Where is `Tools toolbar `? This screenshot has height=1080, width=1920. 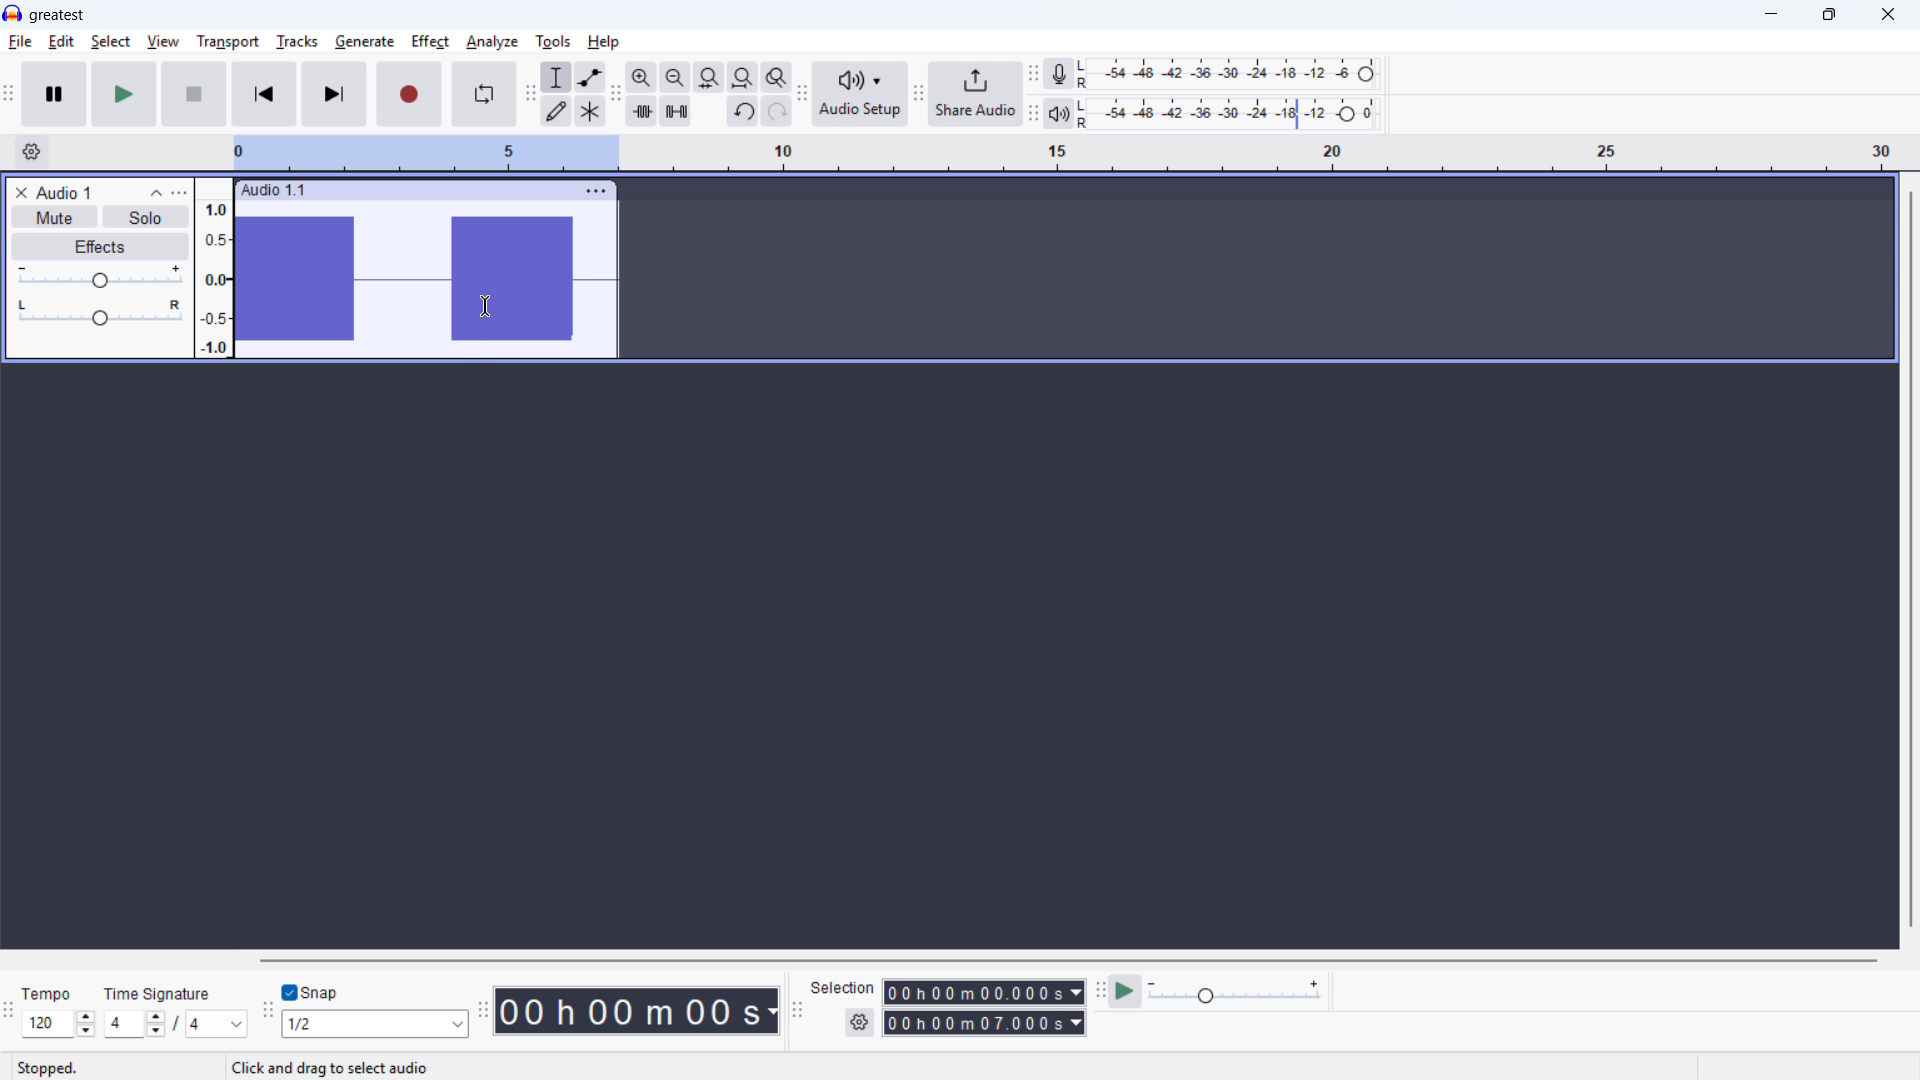
Tools toolbar  is located at coordinates (531, 93).